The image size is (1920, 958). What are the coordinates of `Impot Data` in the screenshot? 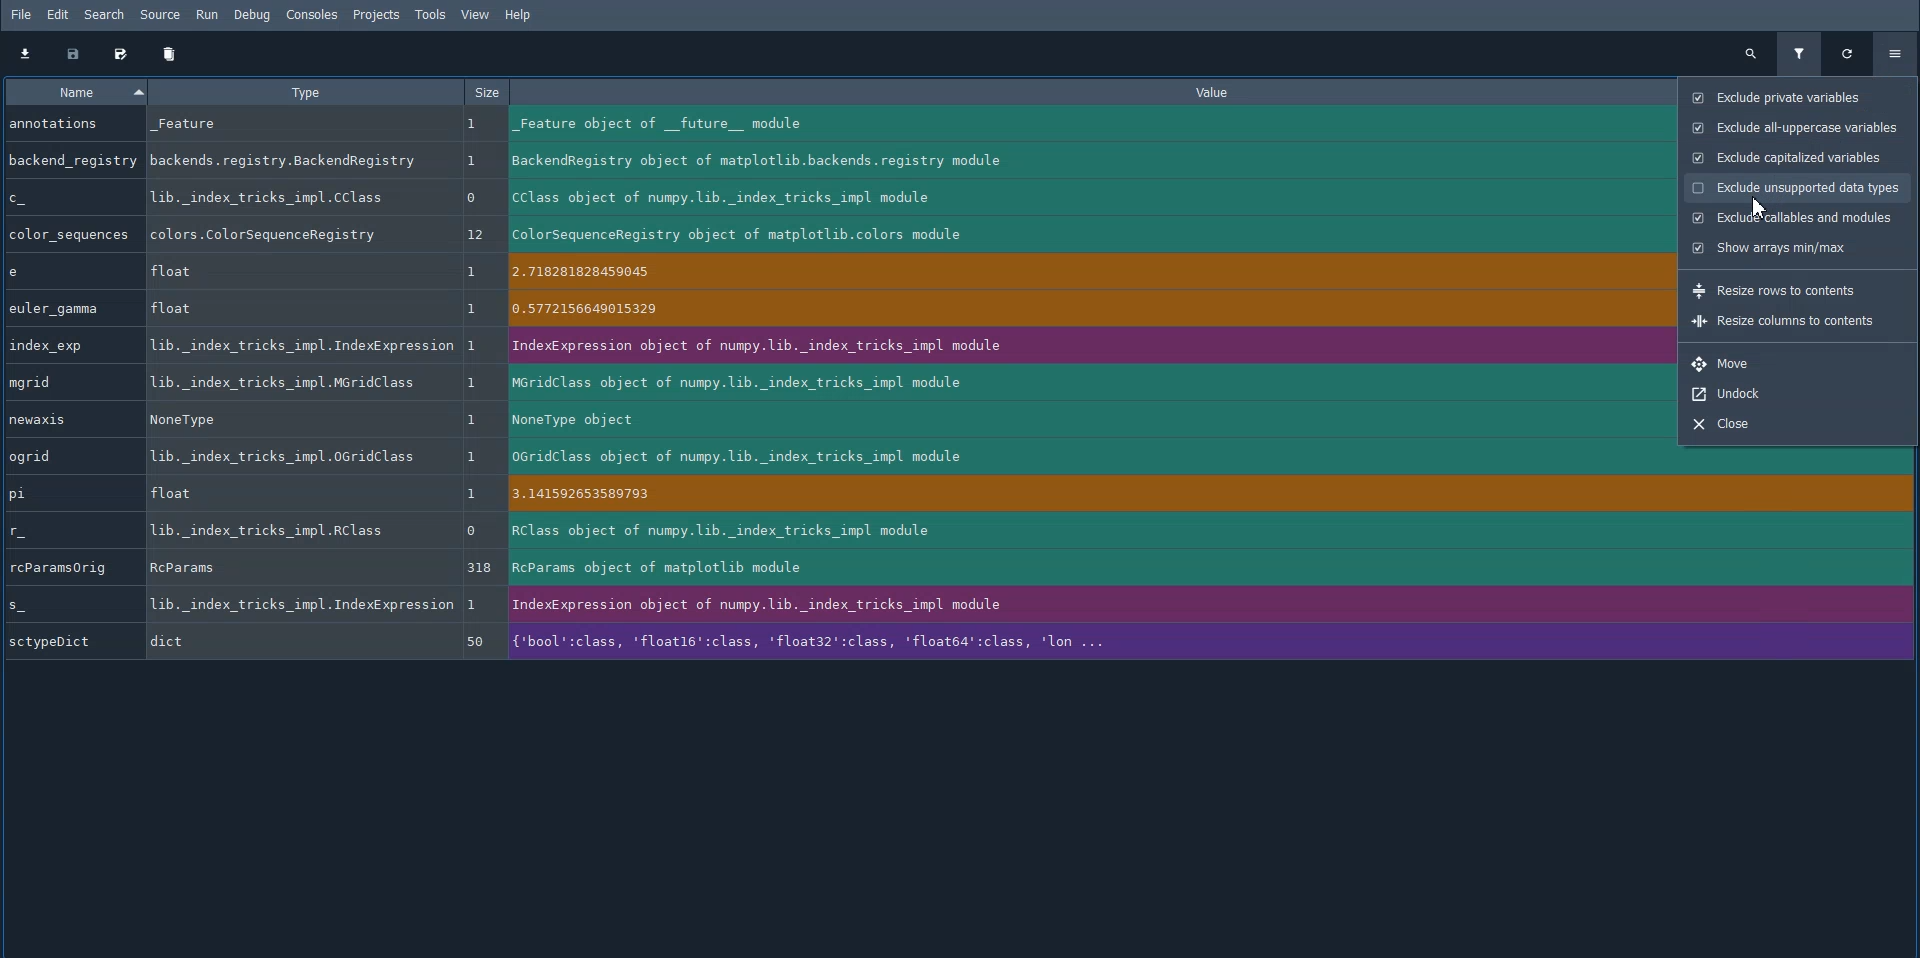 It's located at (24, 53).